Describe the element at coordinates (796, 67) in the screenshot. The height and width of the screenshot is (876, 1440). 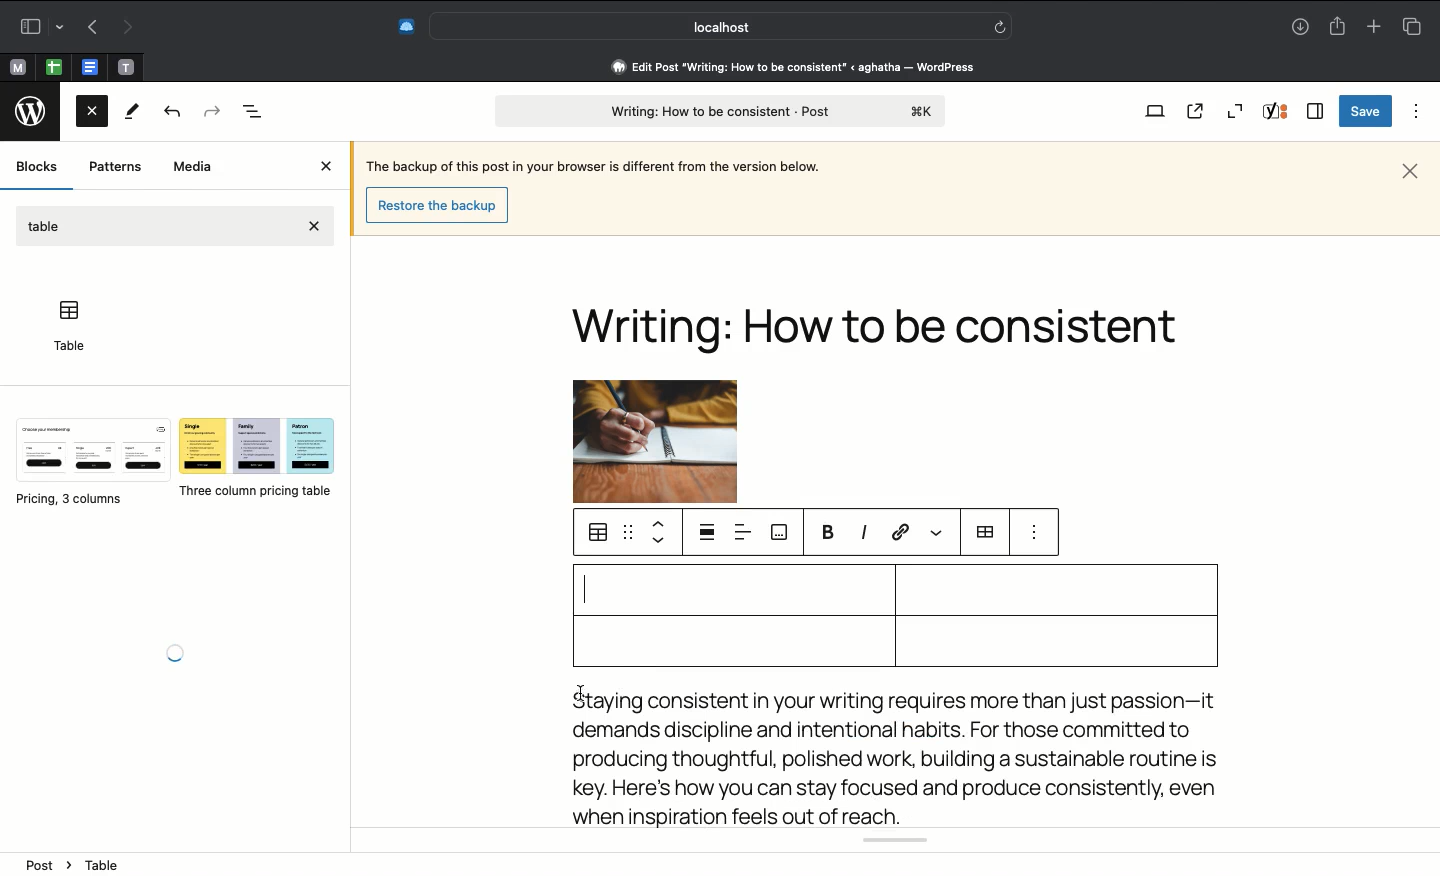
I see `edit post` at that location.